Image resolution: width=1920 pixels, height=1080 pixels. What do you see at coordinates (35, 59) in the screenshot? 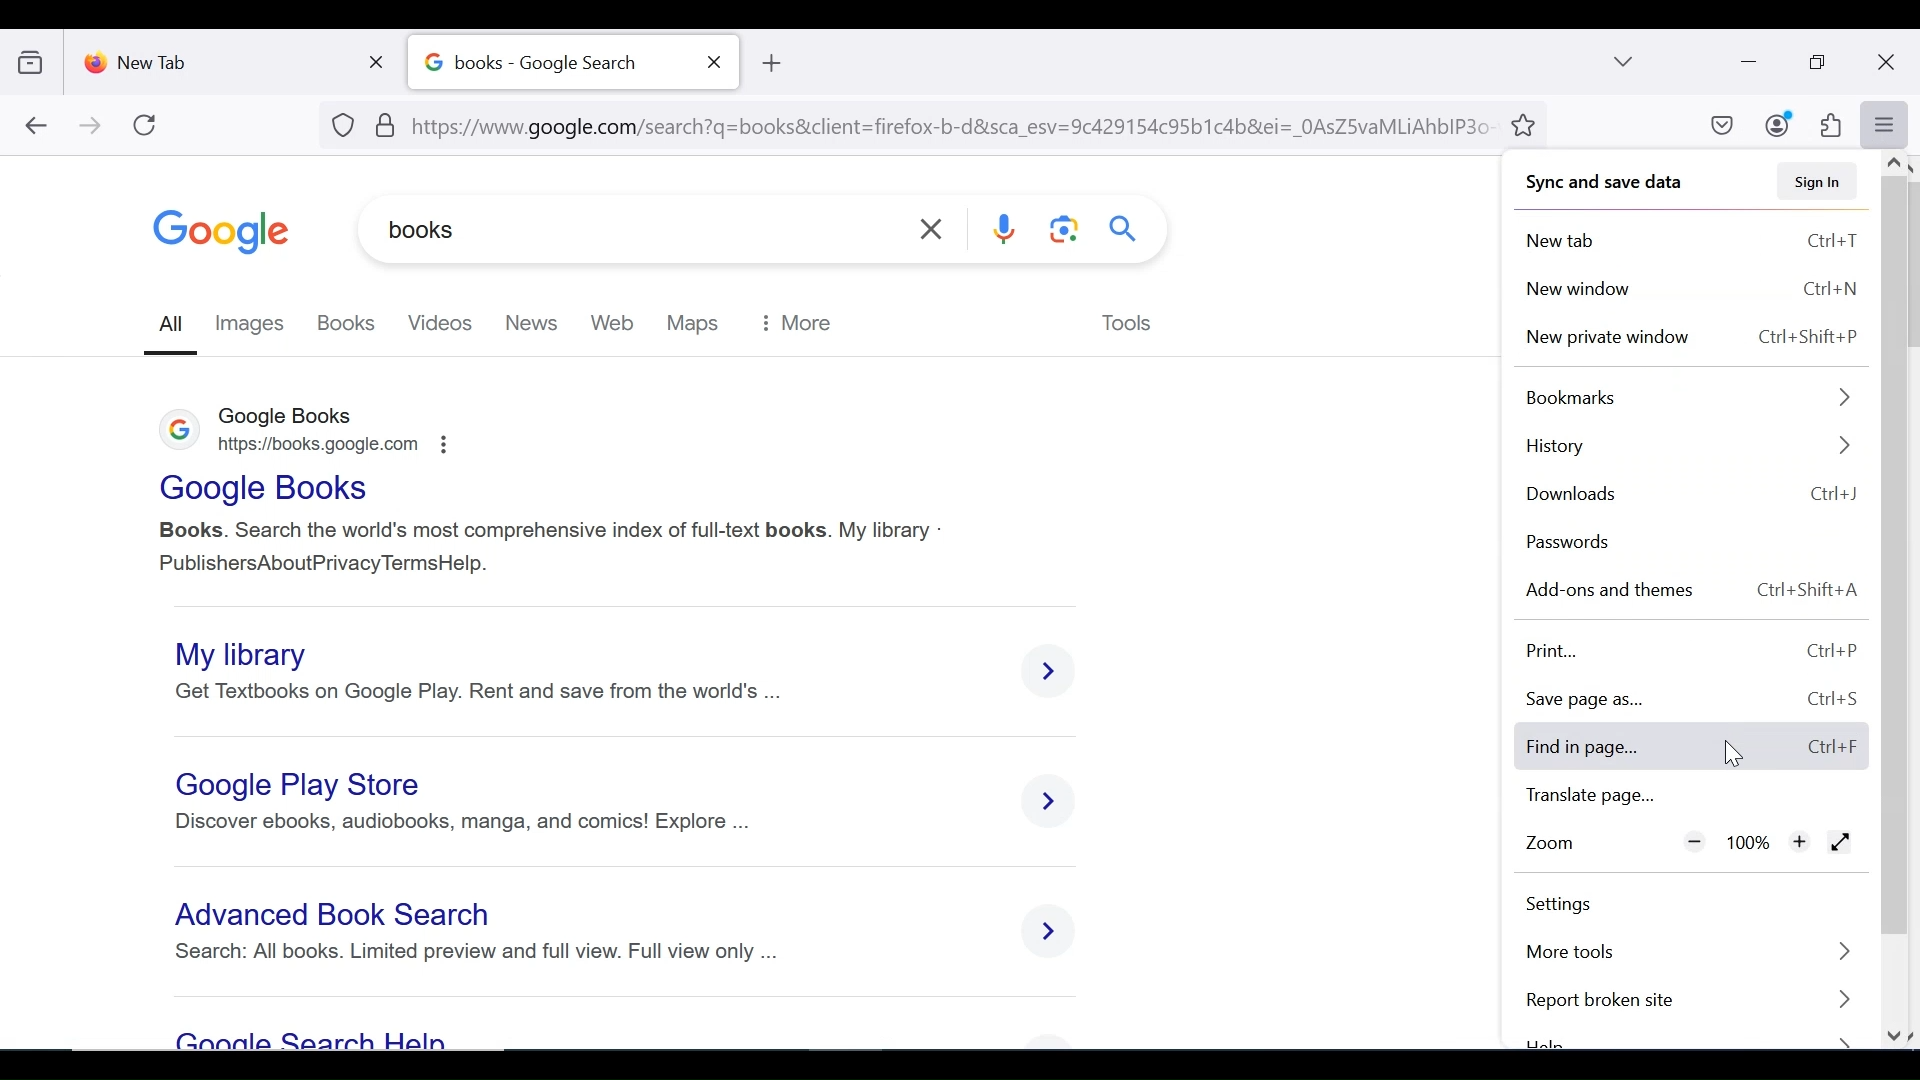
I see `show recent browsing across devices` at bounding box center [35, 59].